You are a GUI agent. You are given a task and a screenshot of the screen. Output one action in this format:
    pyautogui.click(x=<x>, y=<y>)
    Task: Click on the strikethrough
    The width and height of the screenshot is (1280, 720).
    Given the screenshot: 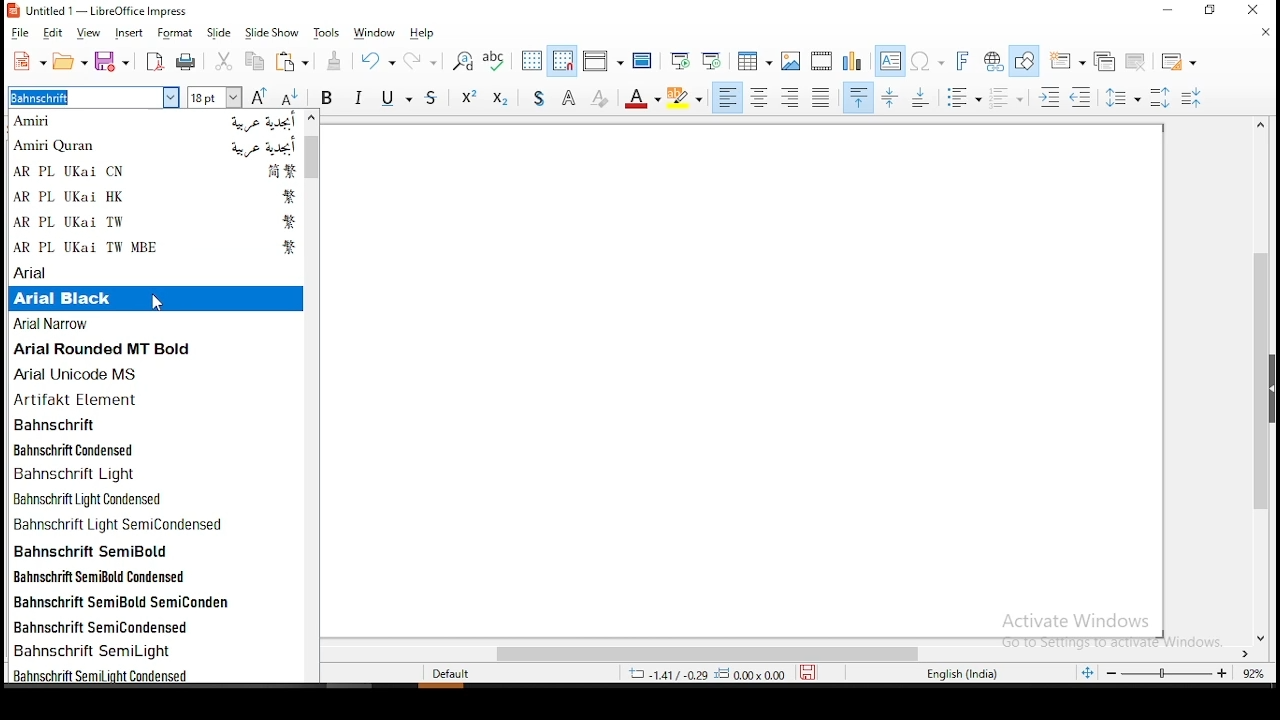 What is the action you would take?
    pyautogui.click(x=436, y=100)
    